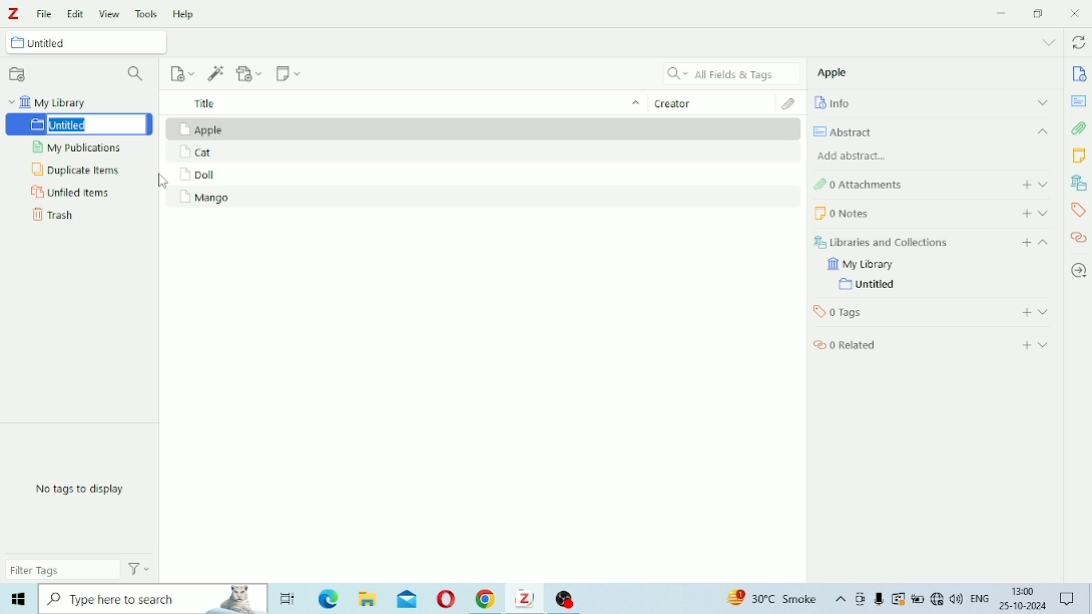 The width and height of the screenshot is (1092, 614). I want to click on , so click(286, 599).